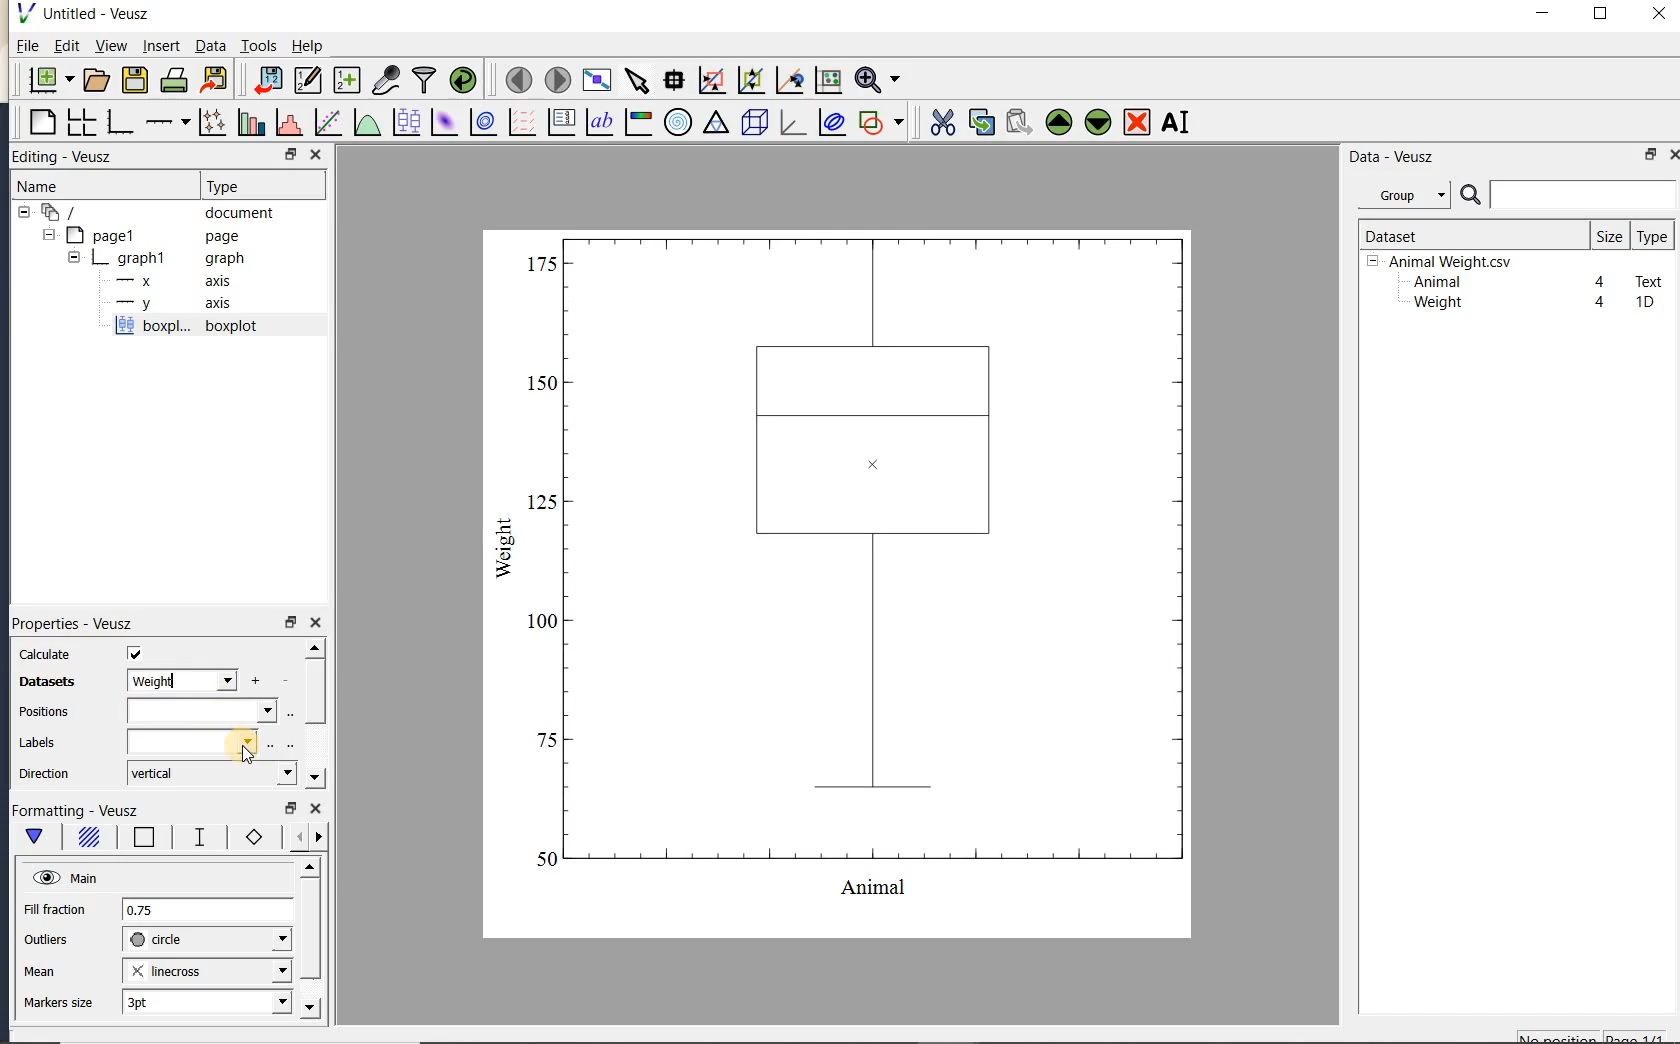 This screenshot has width=1680, height=1044. I want to click on Editing - Veusz, so click(73, 157).